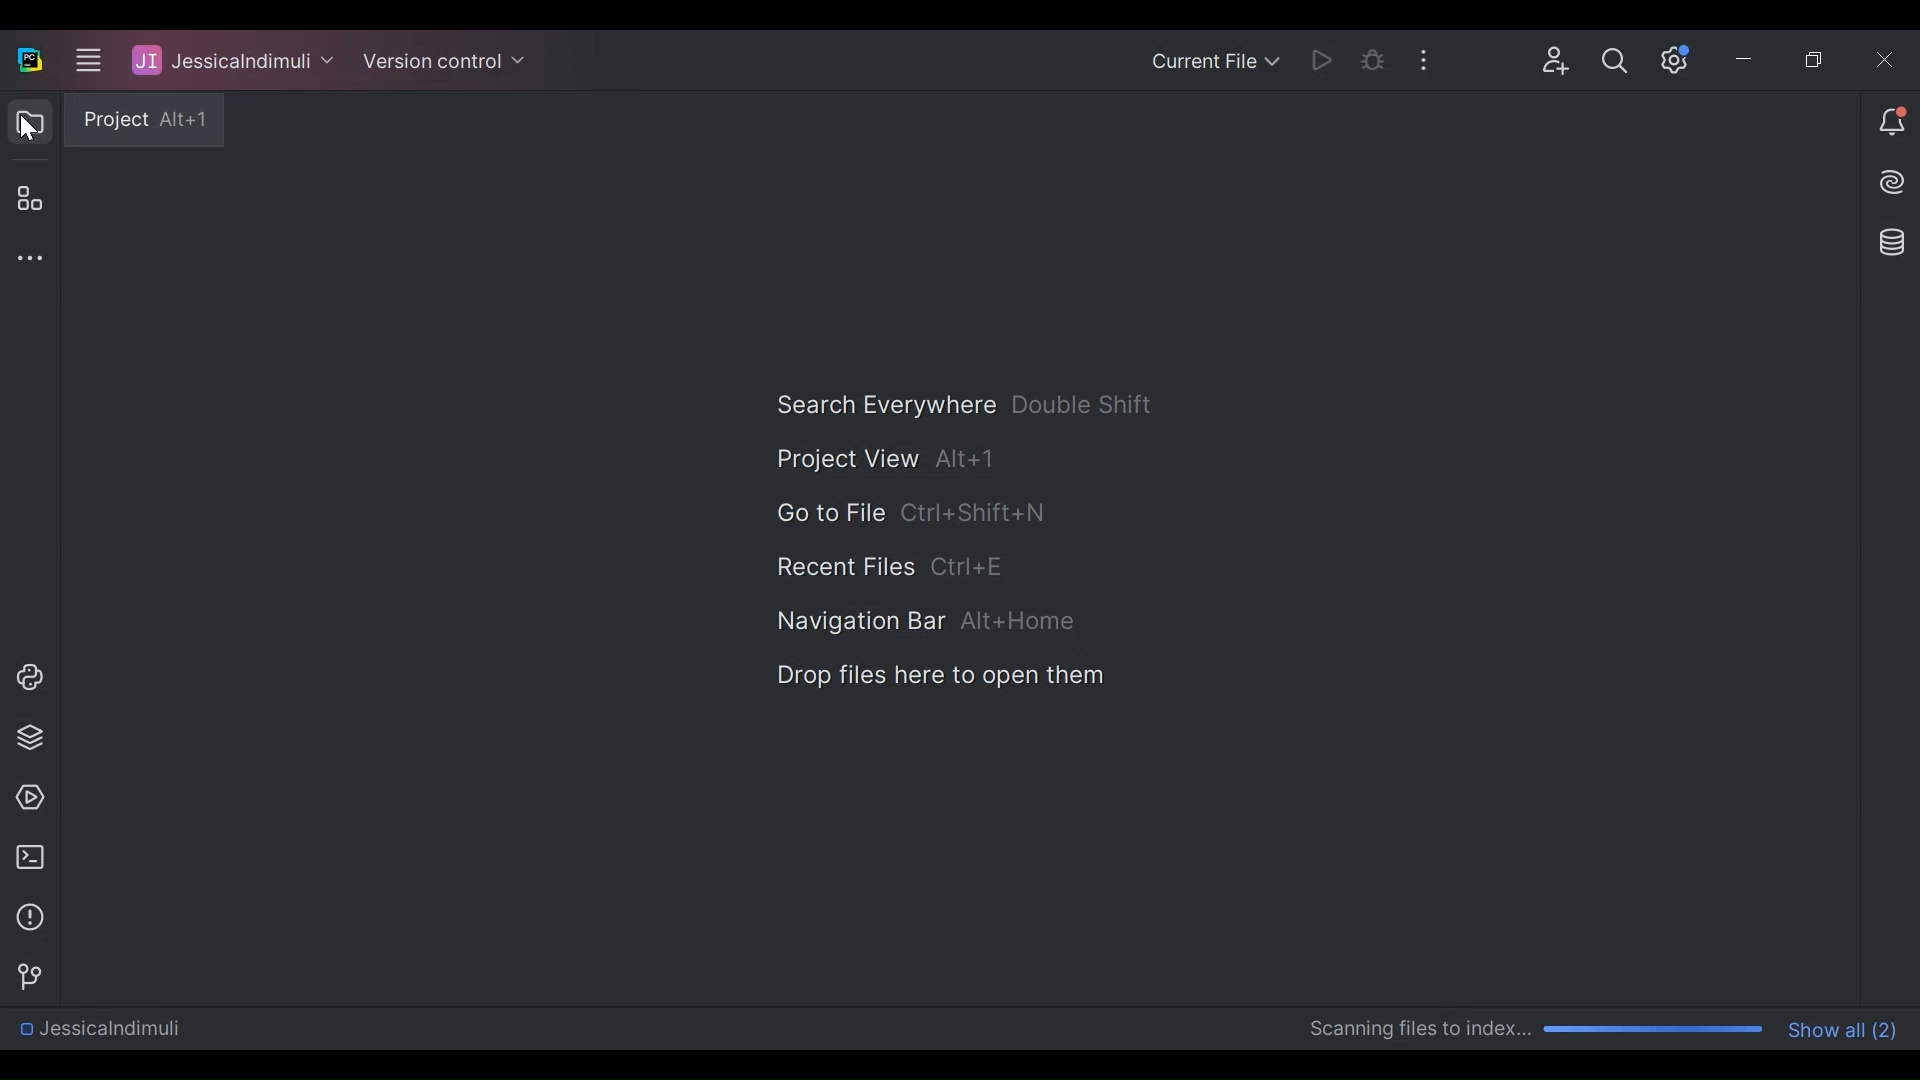 The width and height of the screenshot is (1920, 1080). I want to click on Current file, so click(1218, 59).